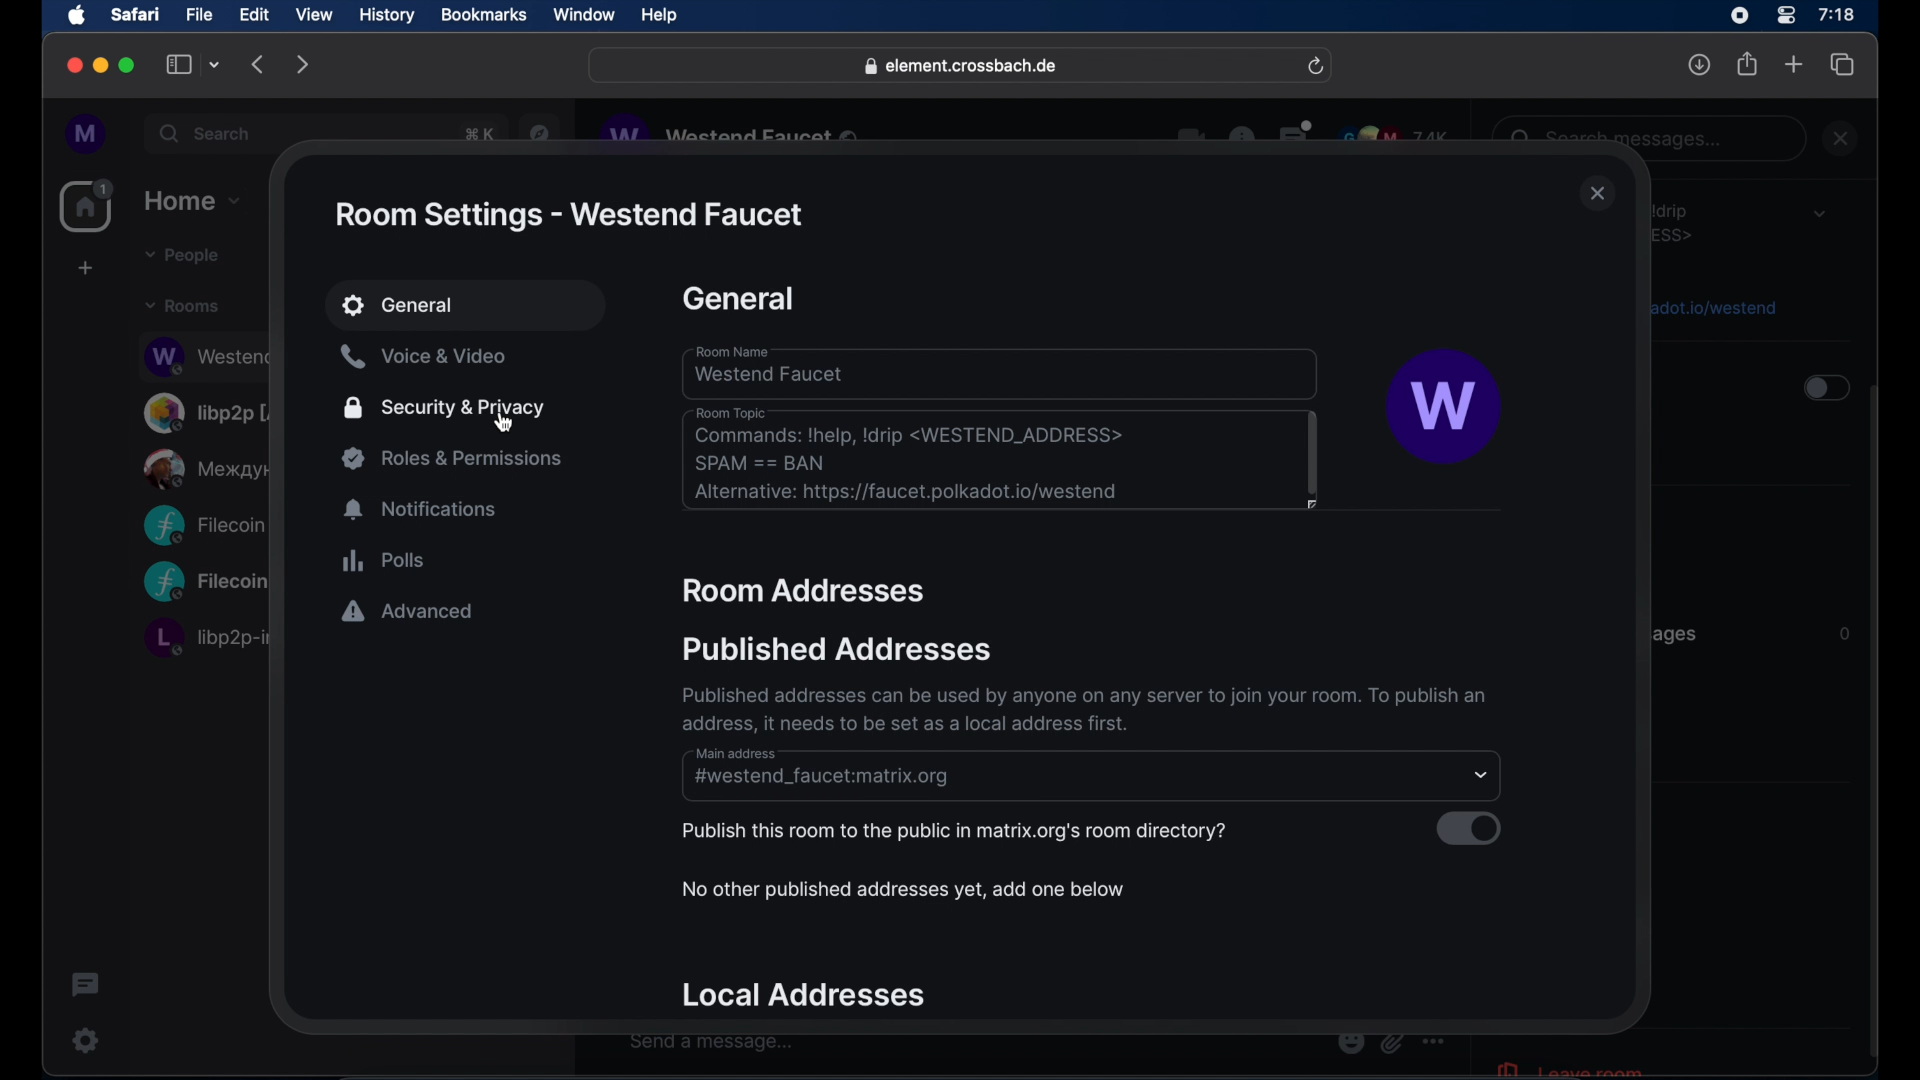 The image size is (1920, 1080). I want to click on home, so click(89, 206).